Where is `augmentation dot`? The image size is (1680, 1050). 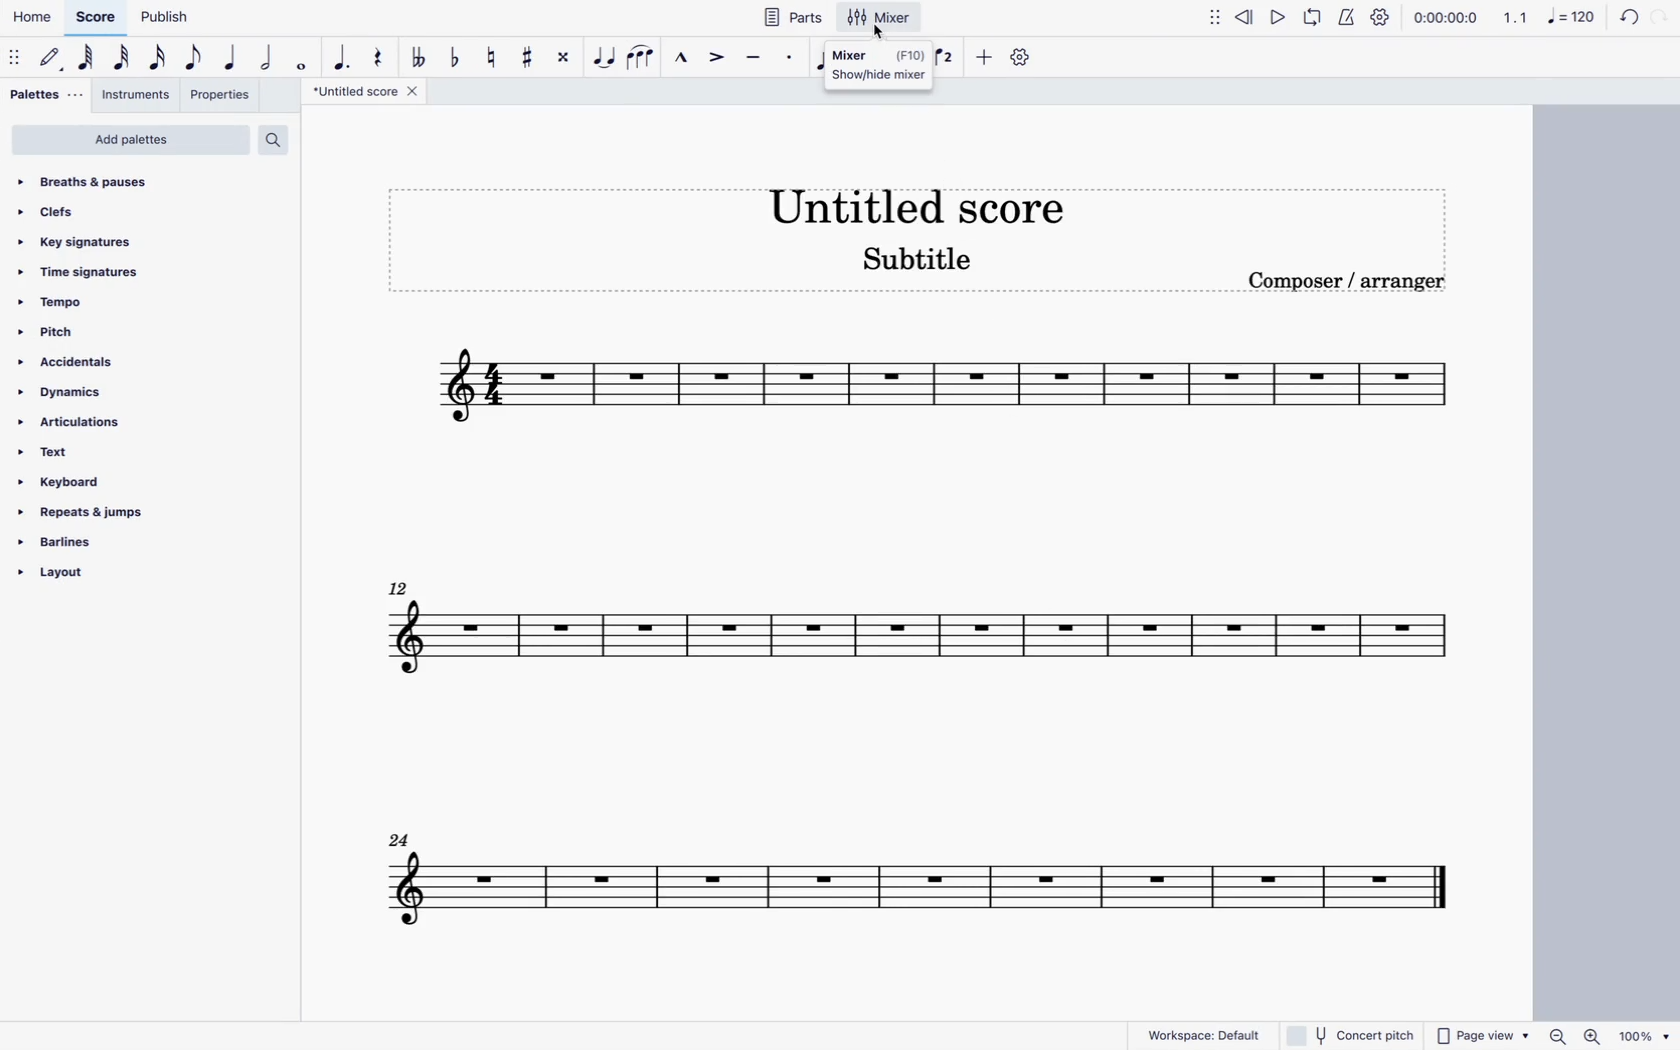
augmentation dot is located at coordinates (342, 55).